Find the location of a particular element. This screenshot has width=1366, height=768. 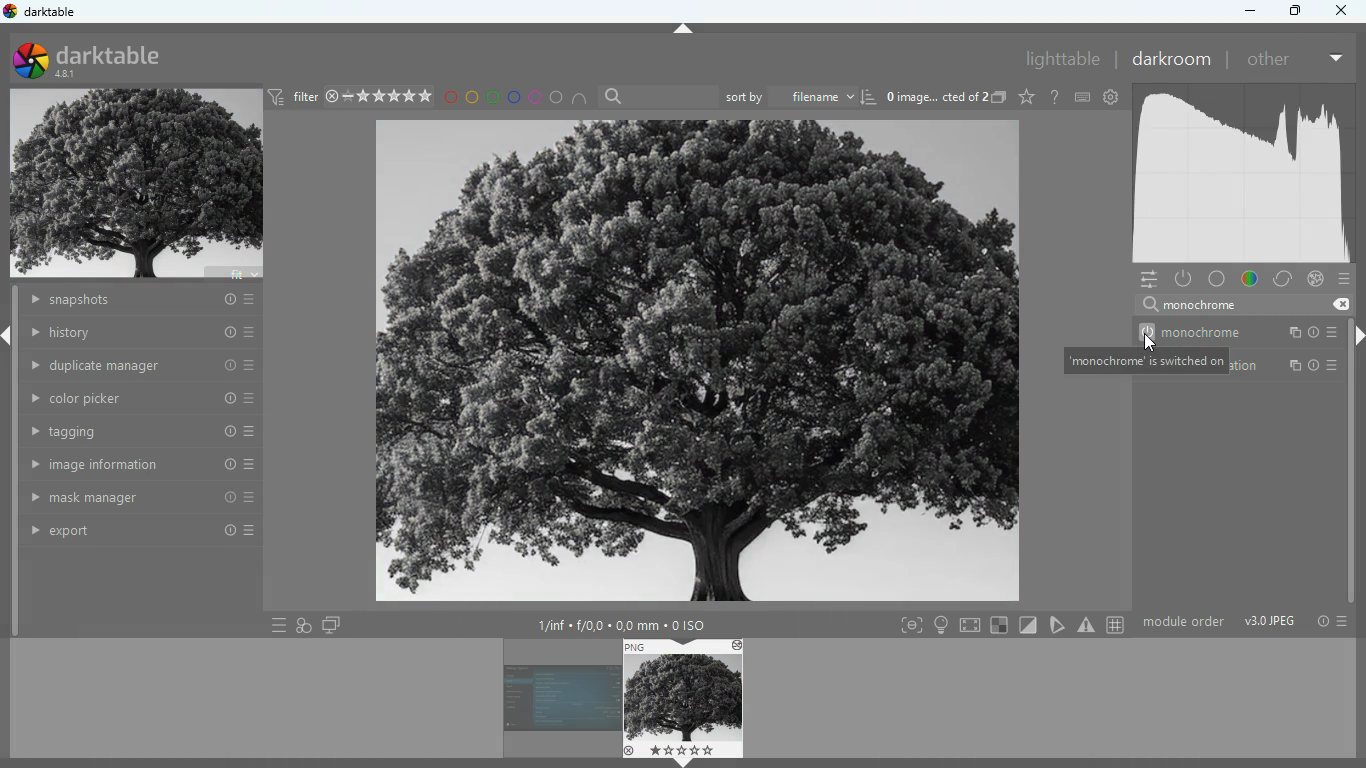

help is located at coordinates (1055, 97).